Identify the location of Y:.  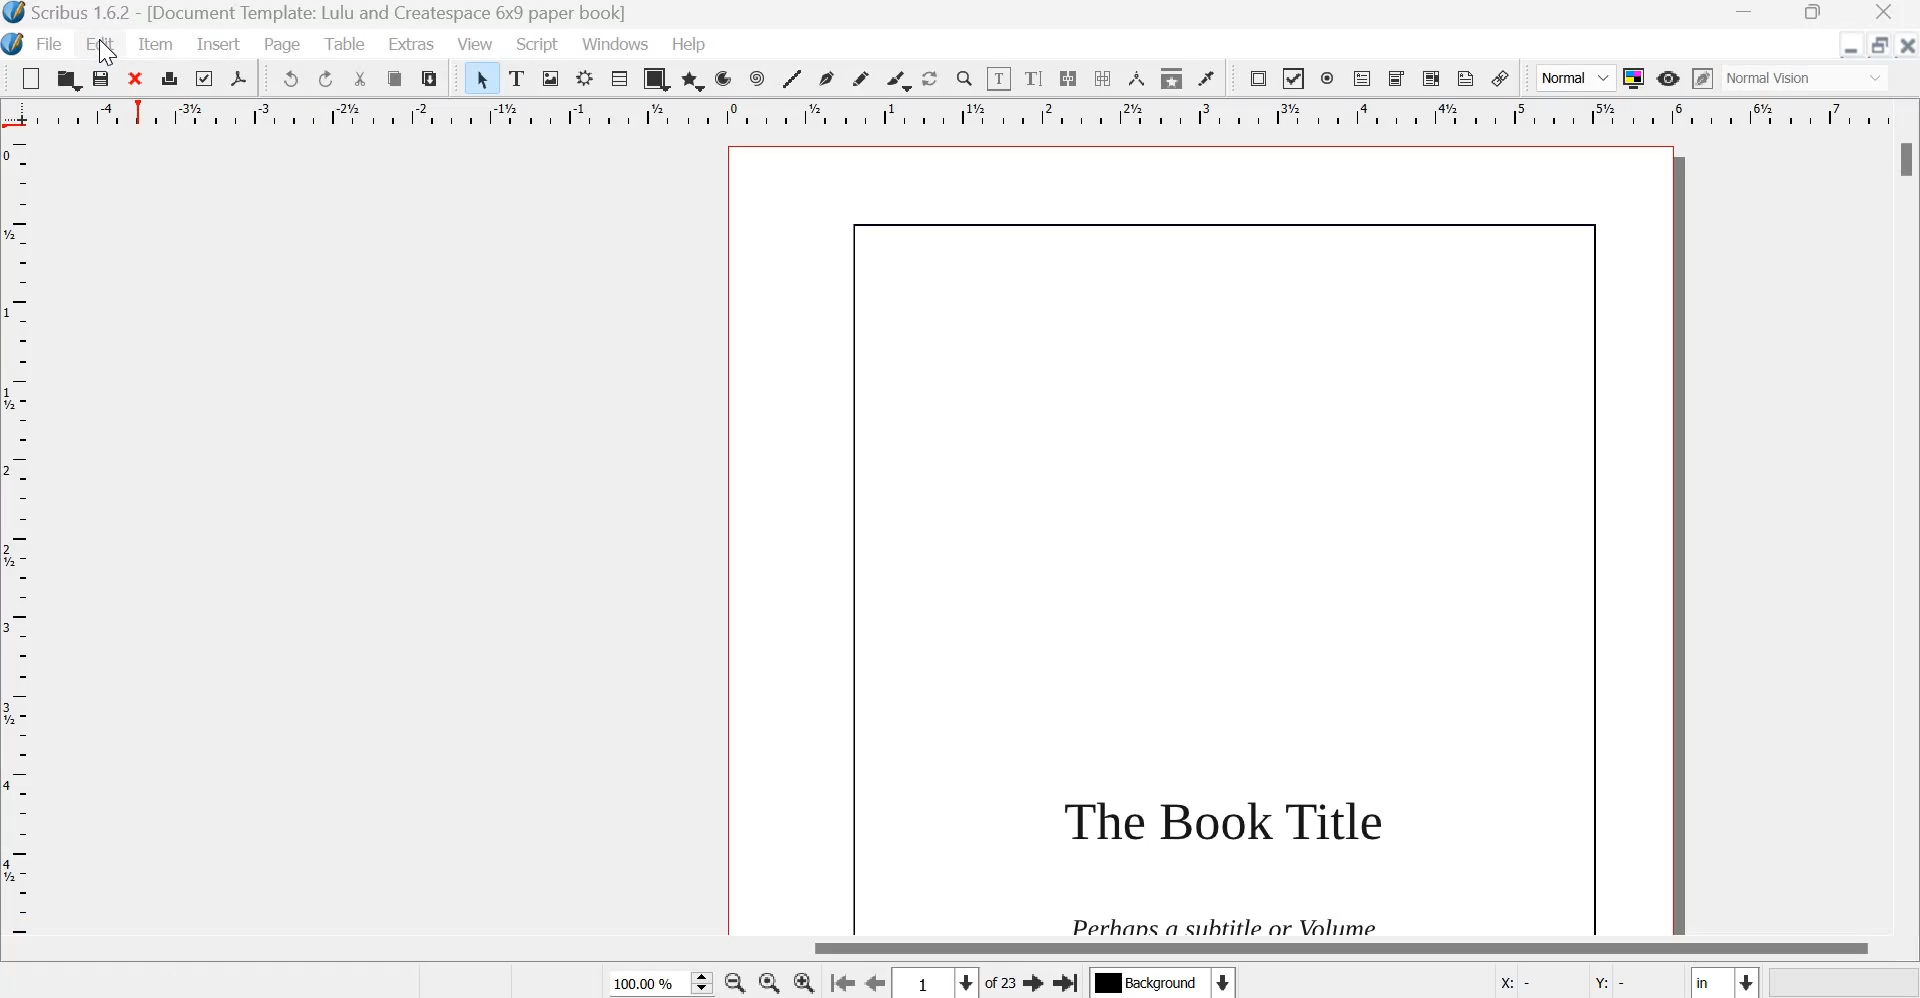
(1607, 981).